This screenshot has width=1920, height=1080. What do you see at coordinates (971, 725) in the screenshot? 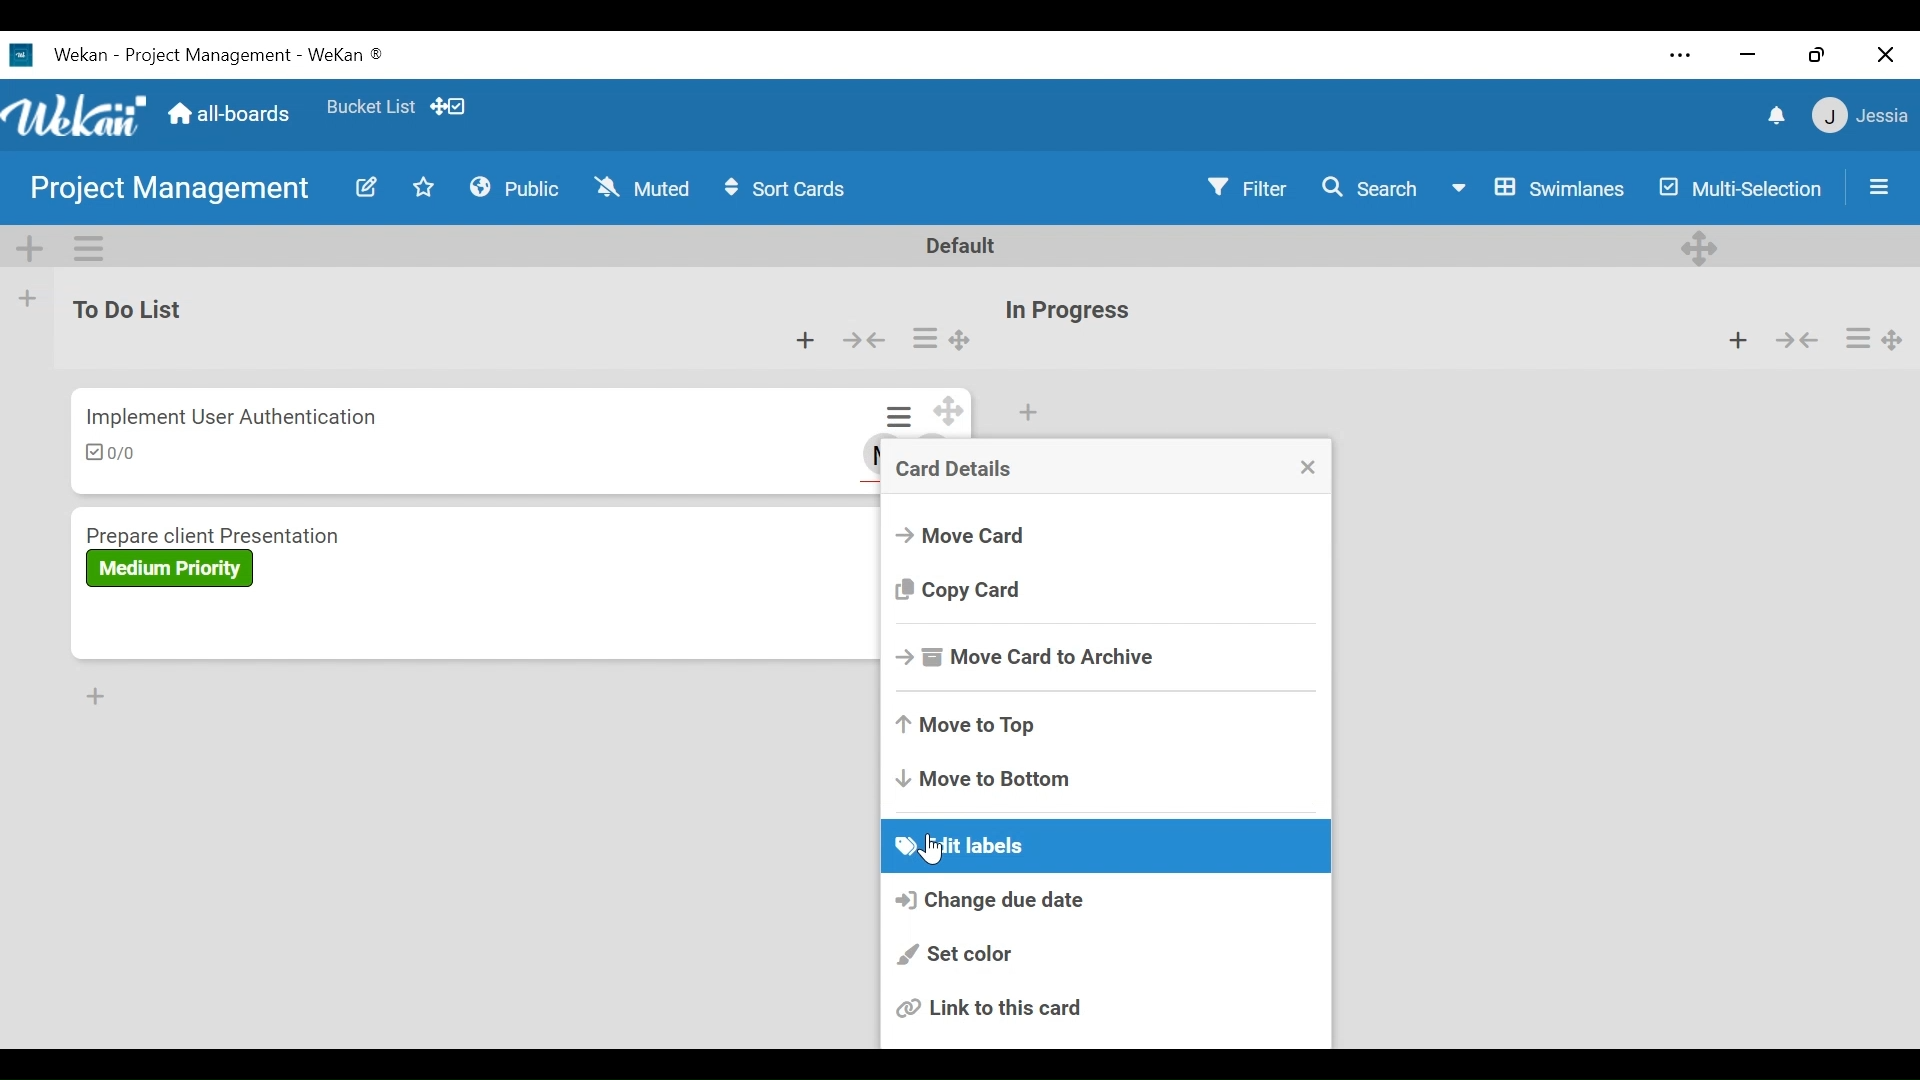
I see `Move to Top` at bounding box center [971, 725].